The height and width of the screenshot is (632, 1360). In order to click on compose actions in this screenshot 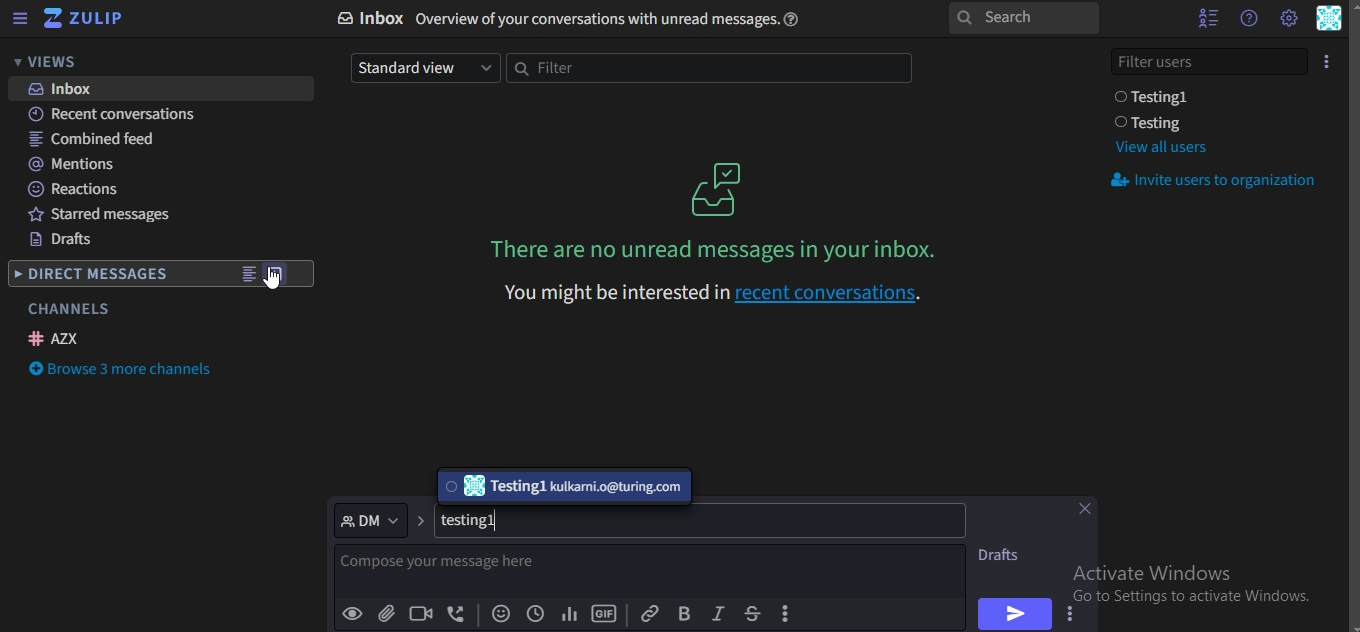, I will do `click(788, 614)`.